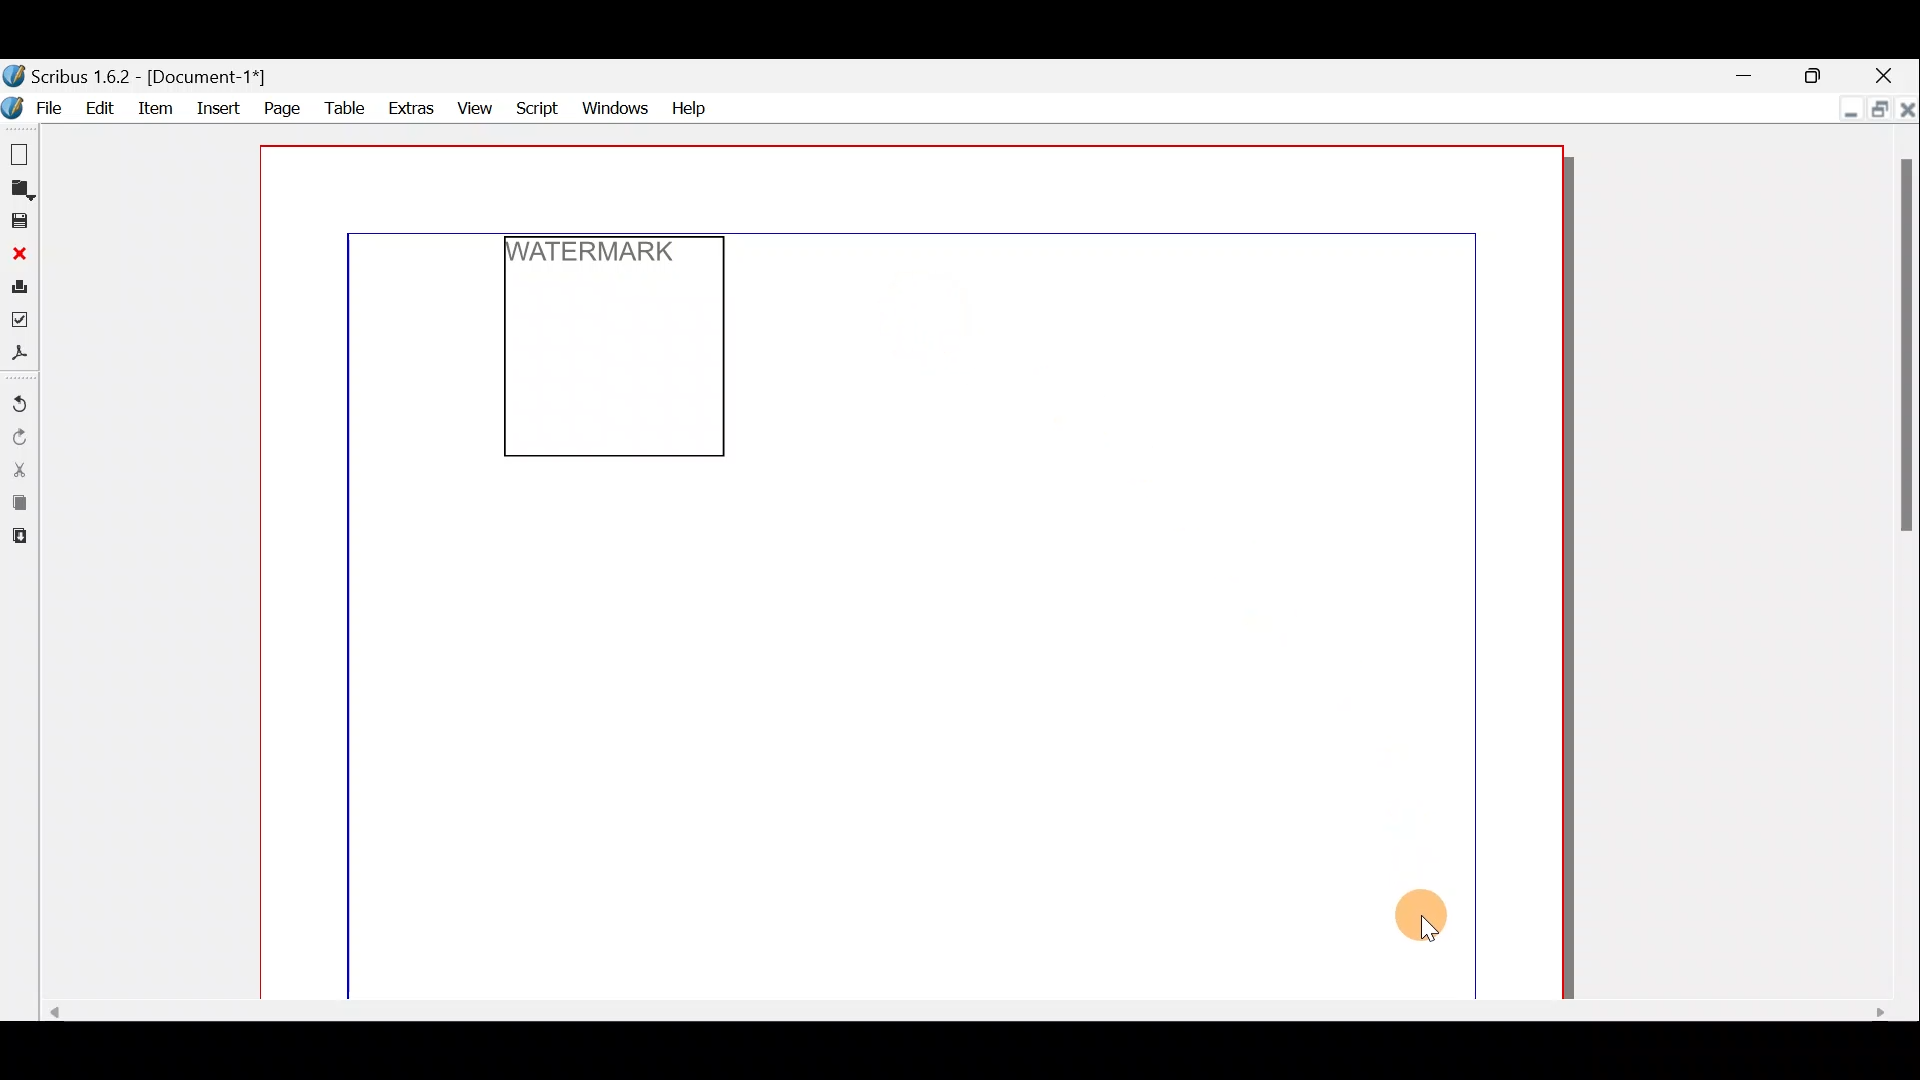 The image size is (1920, 1080). What do you see at coordinates (19, 356) in the screenshot?
I see `Save as PDF` at bounding box center [19, 356].